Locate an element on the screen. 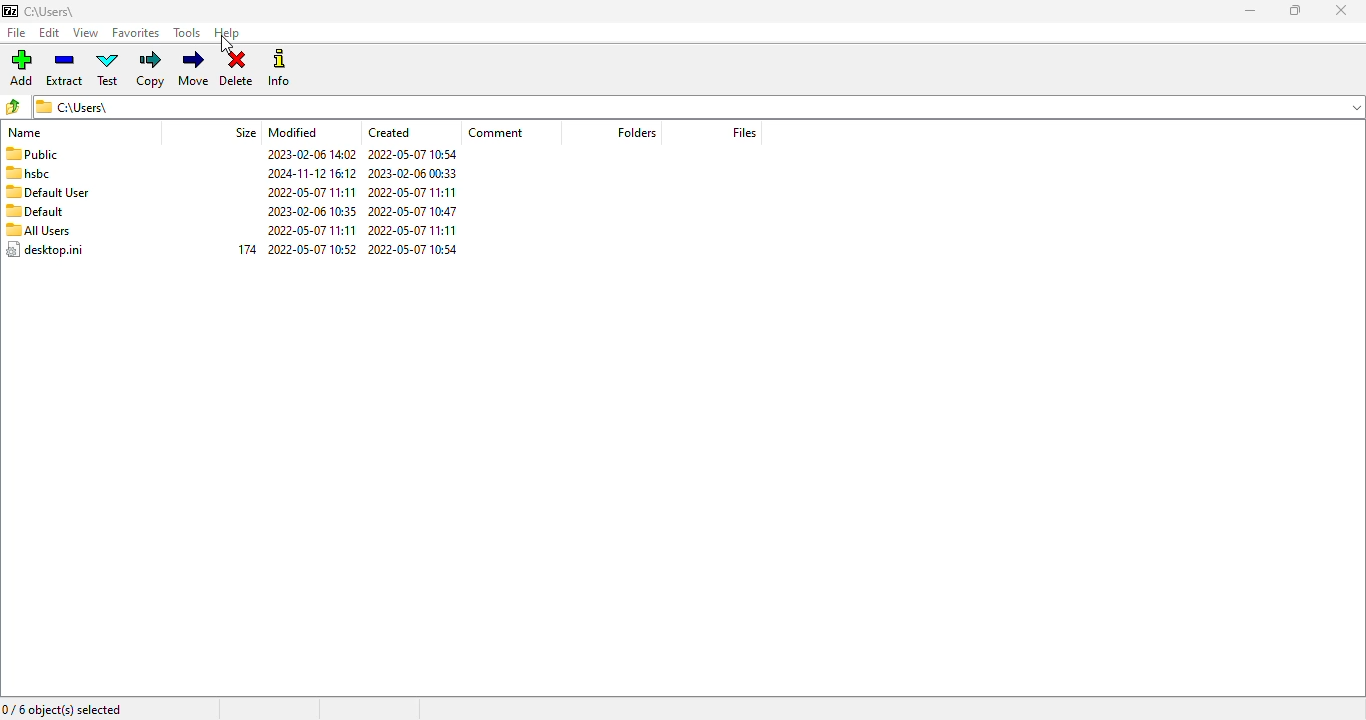 The width and height of the screenshot is (1366, 720). folders is located at coordinates (635, 131).